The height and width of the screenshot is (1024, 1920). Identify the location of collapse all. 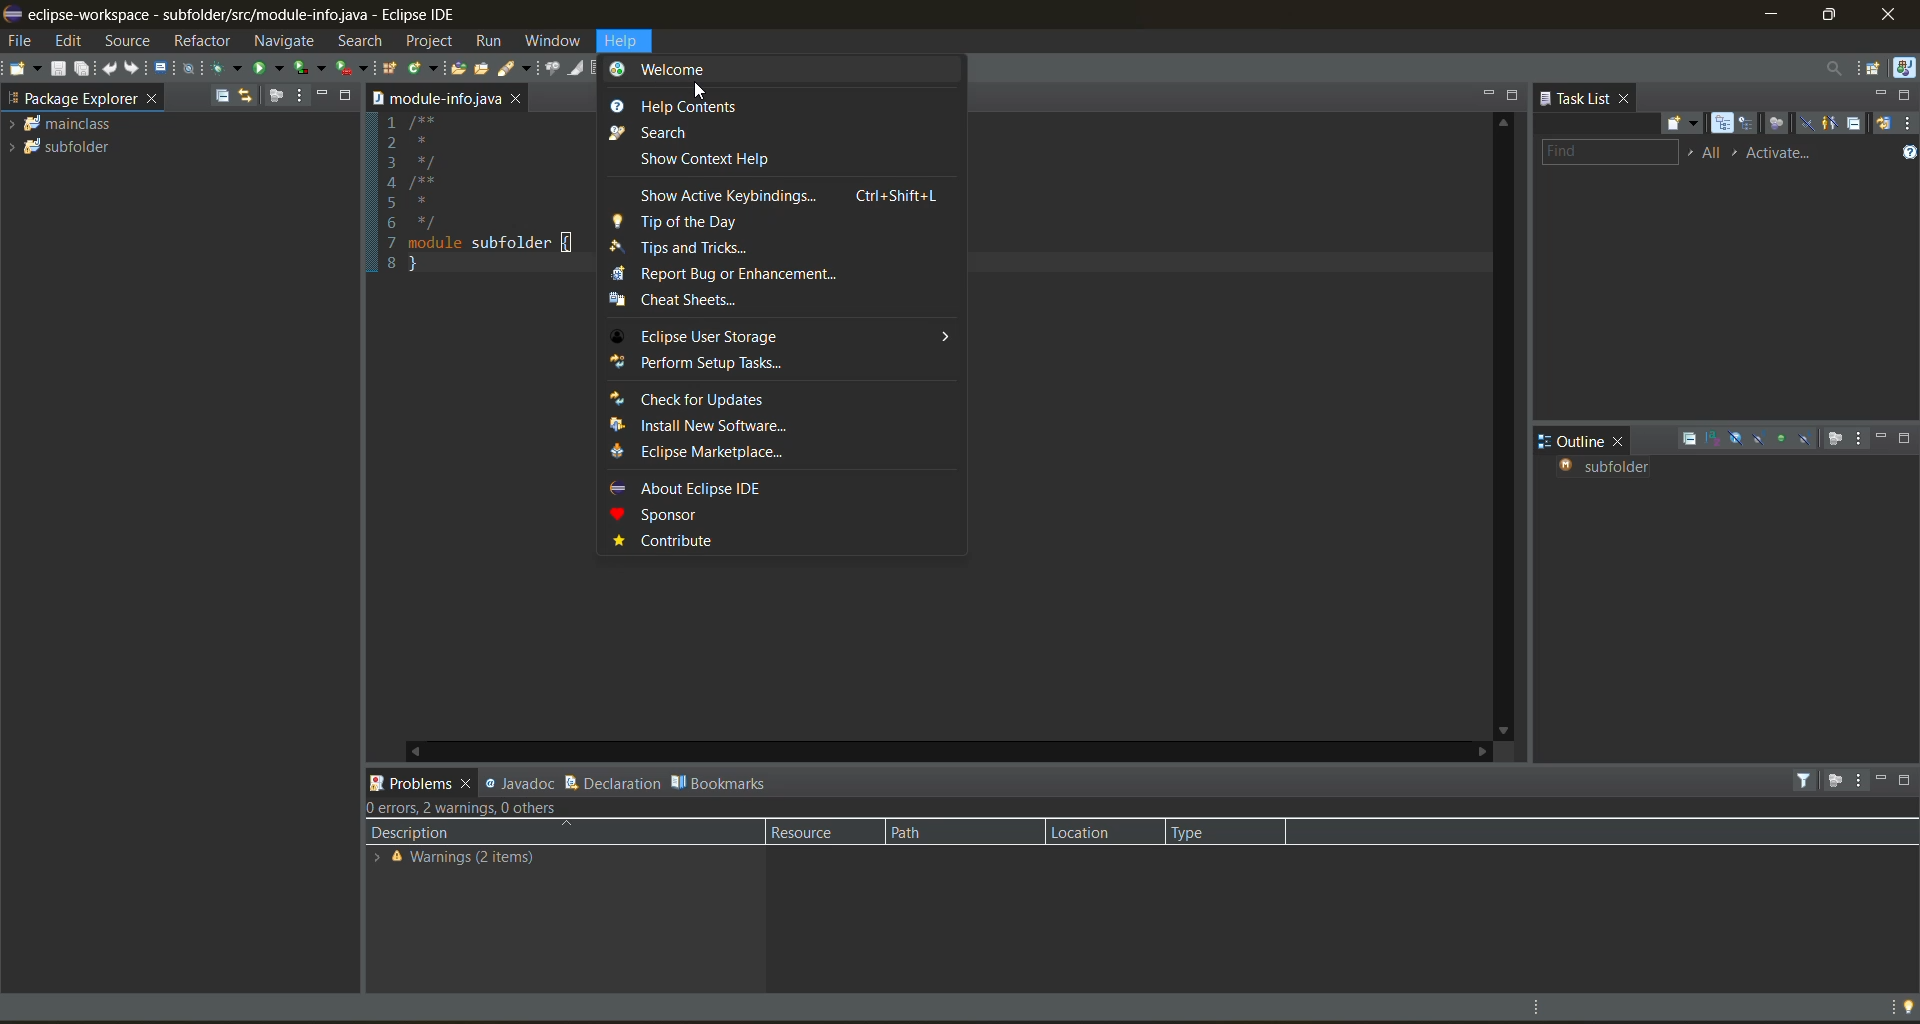
(1690, 440).